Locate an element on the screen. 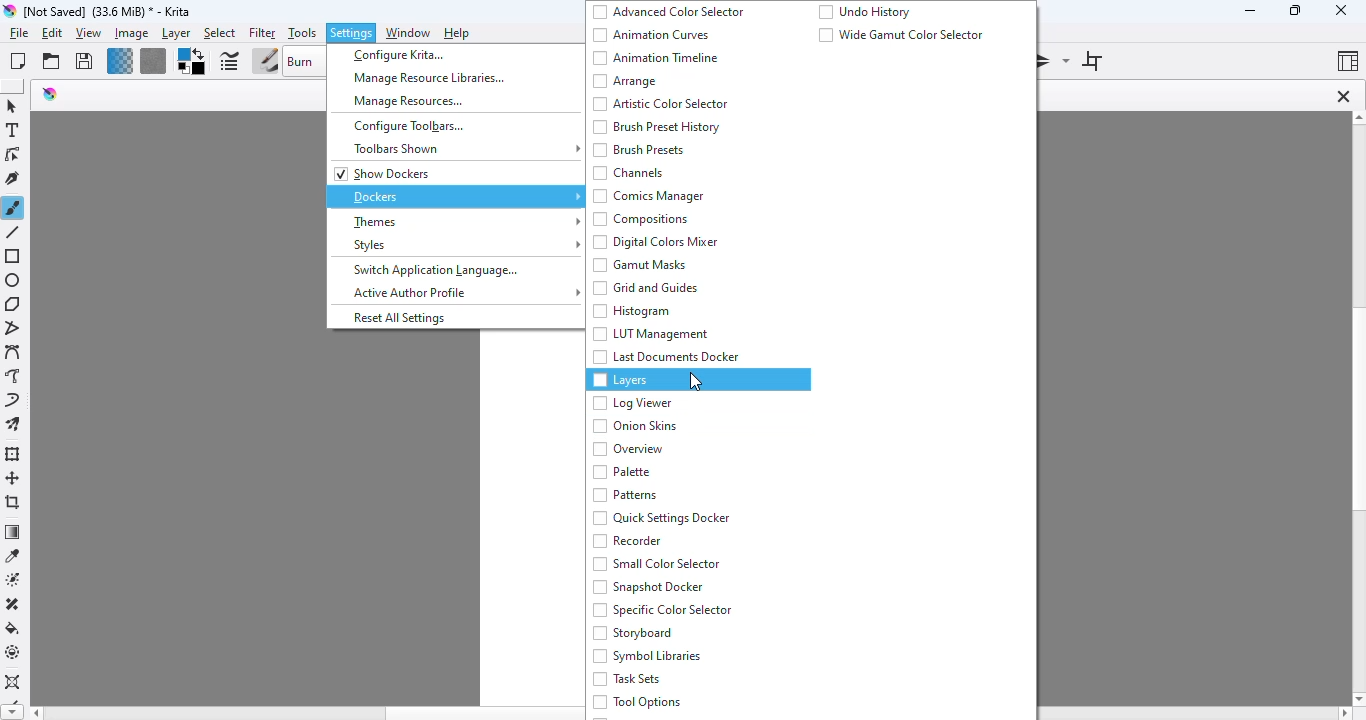  filter is located at coordinates (262, 33).